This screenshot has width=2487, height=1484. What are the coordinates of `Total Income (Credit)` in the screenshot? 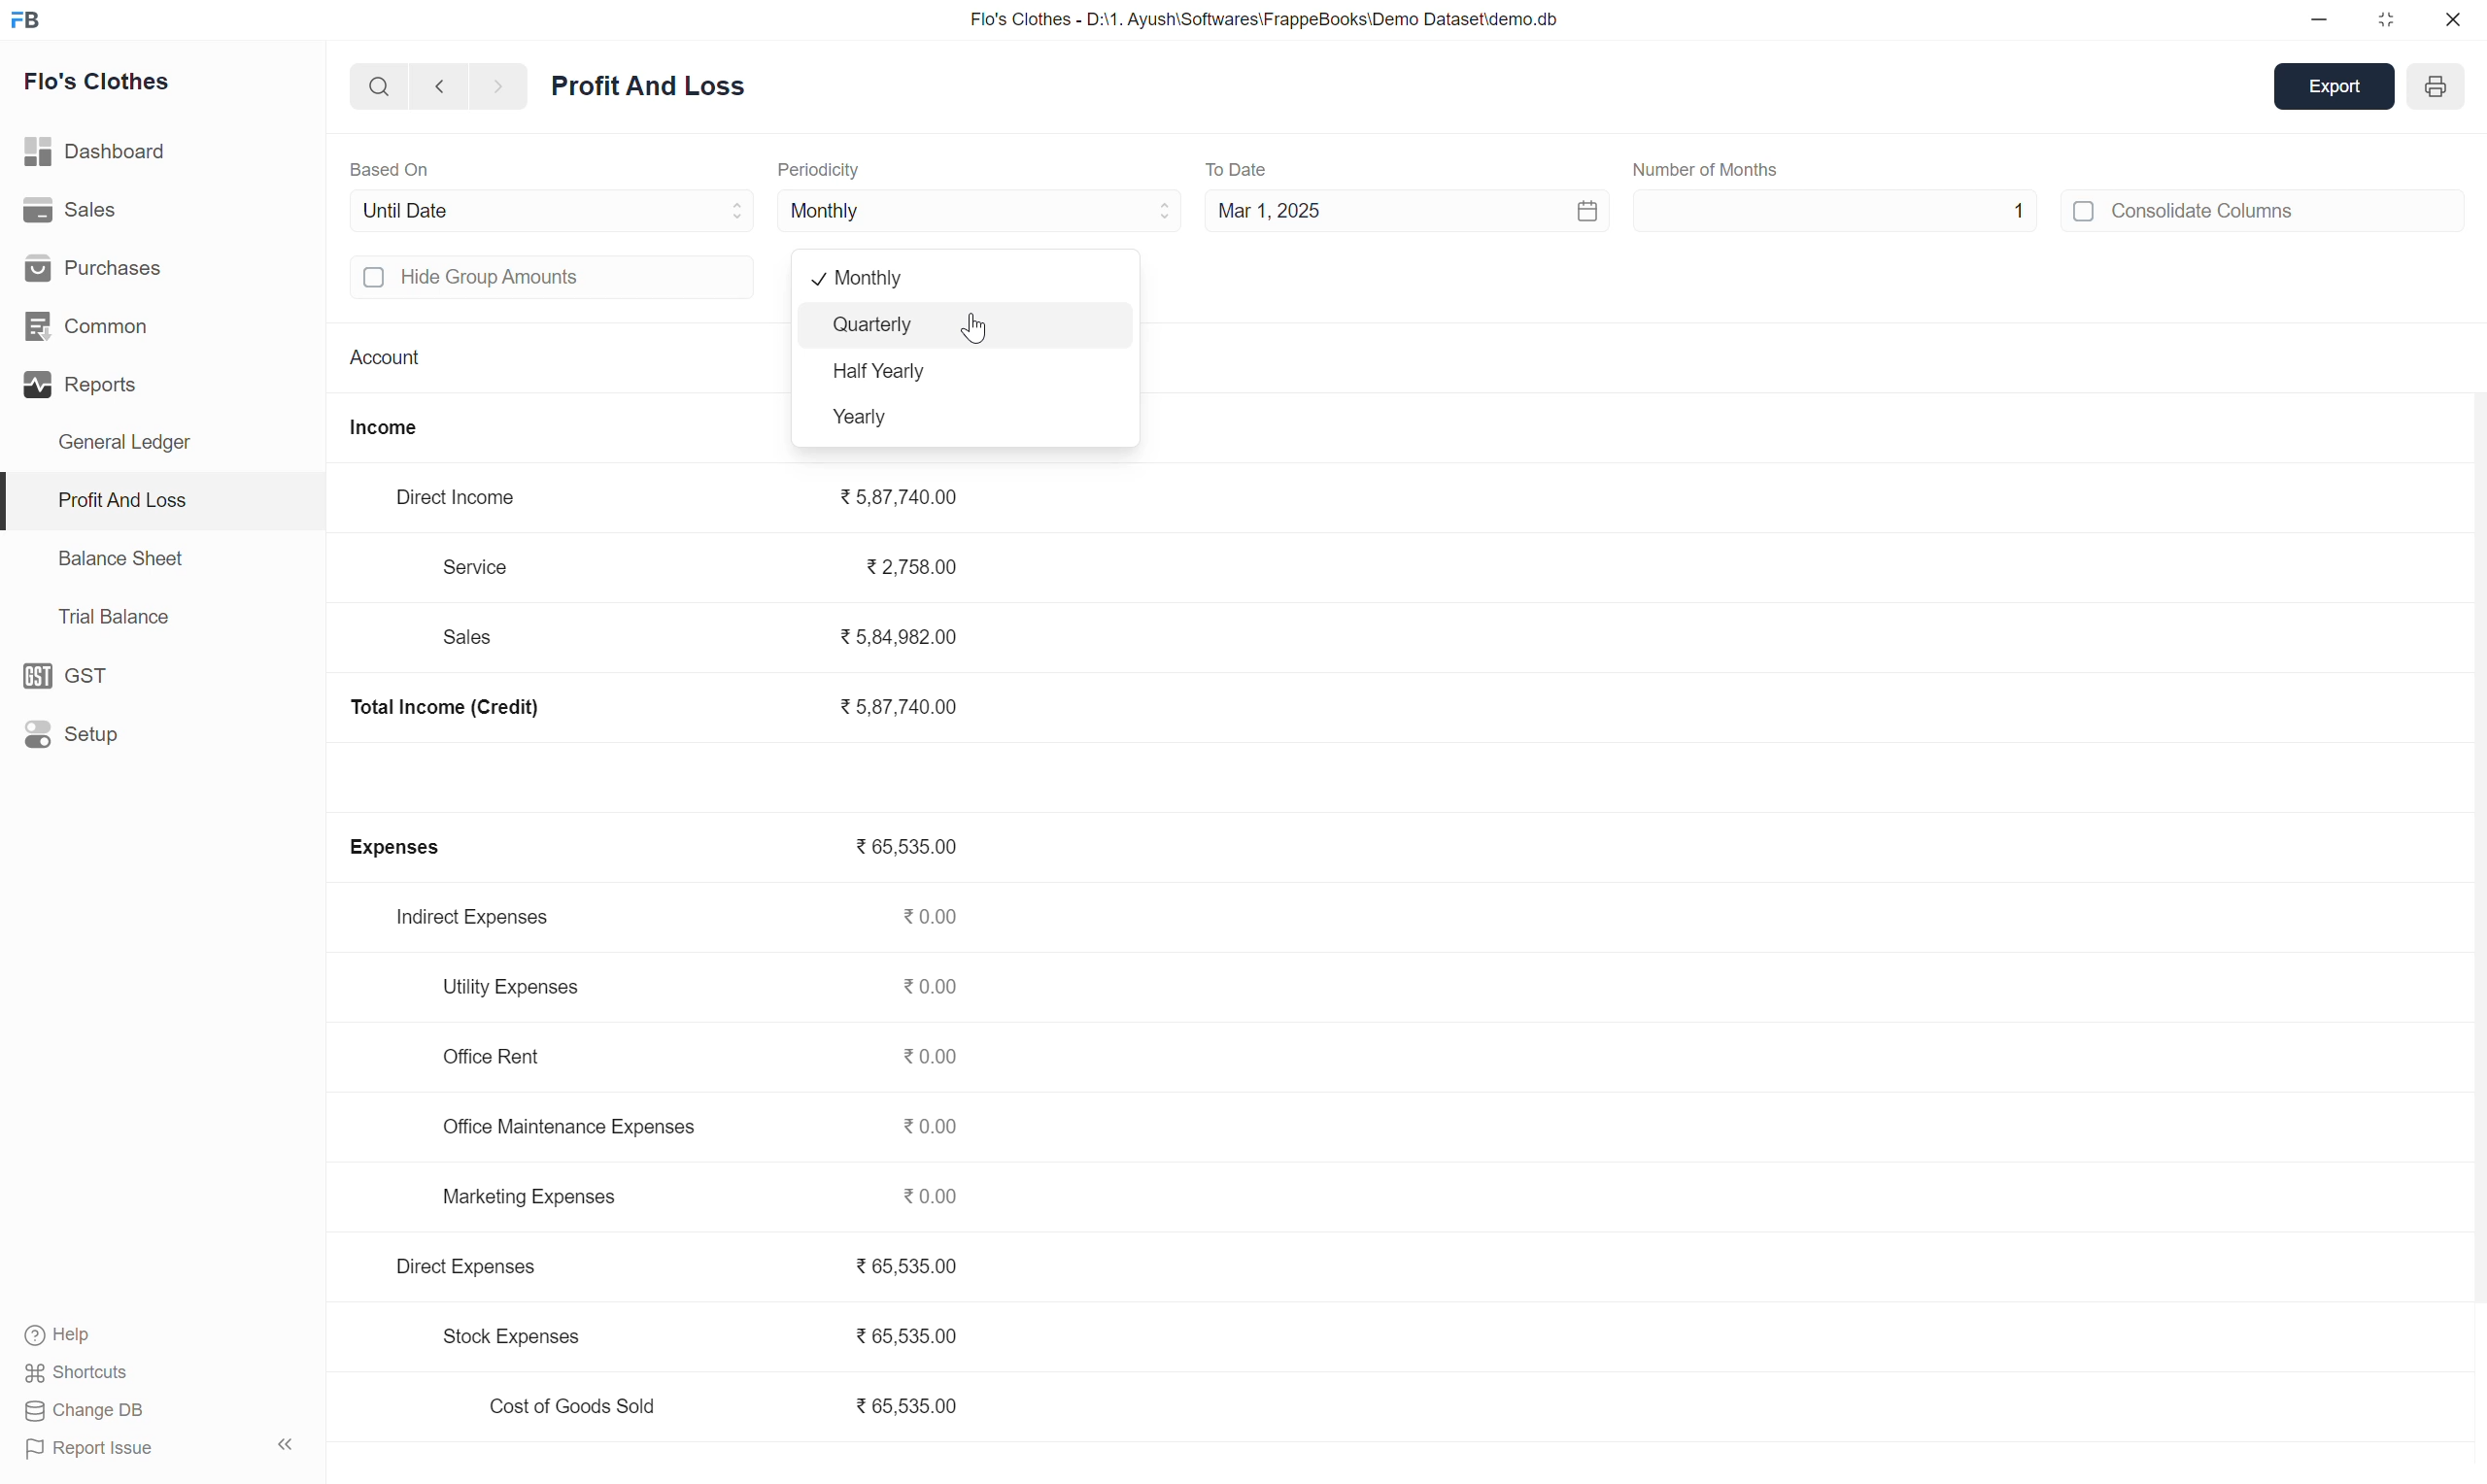 It's located at (471, 711).